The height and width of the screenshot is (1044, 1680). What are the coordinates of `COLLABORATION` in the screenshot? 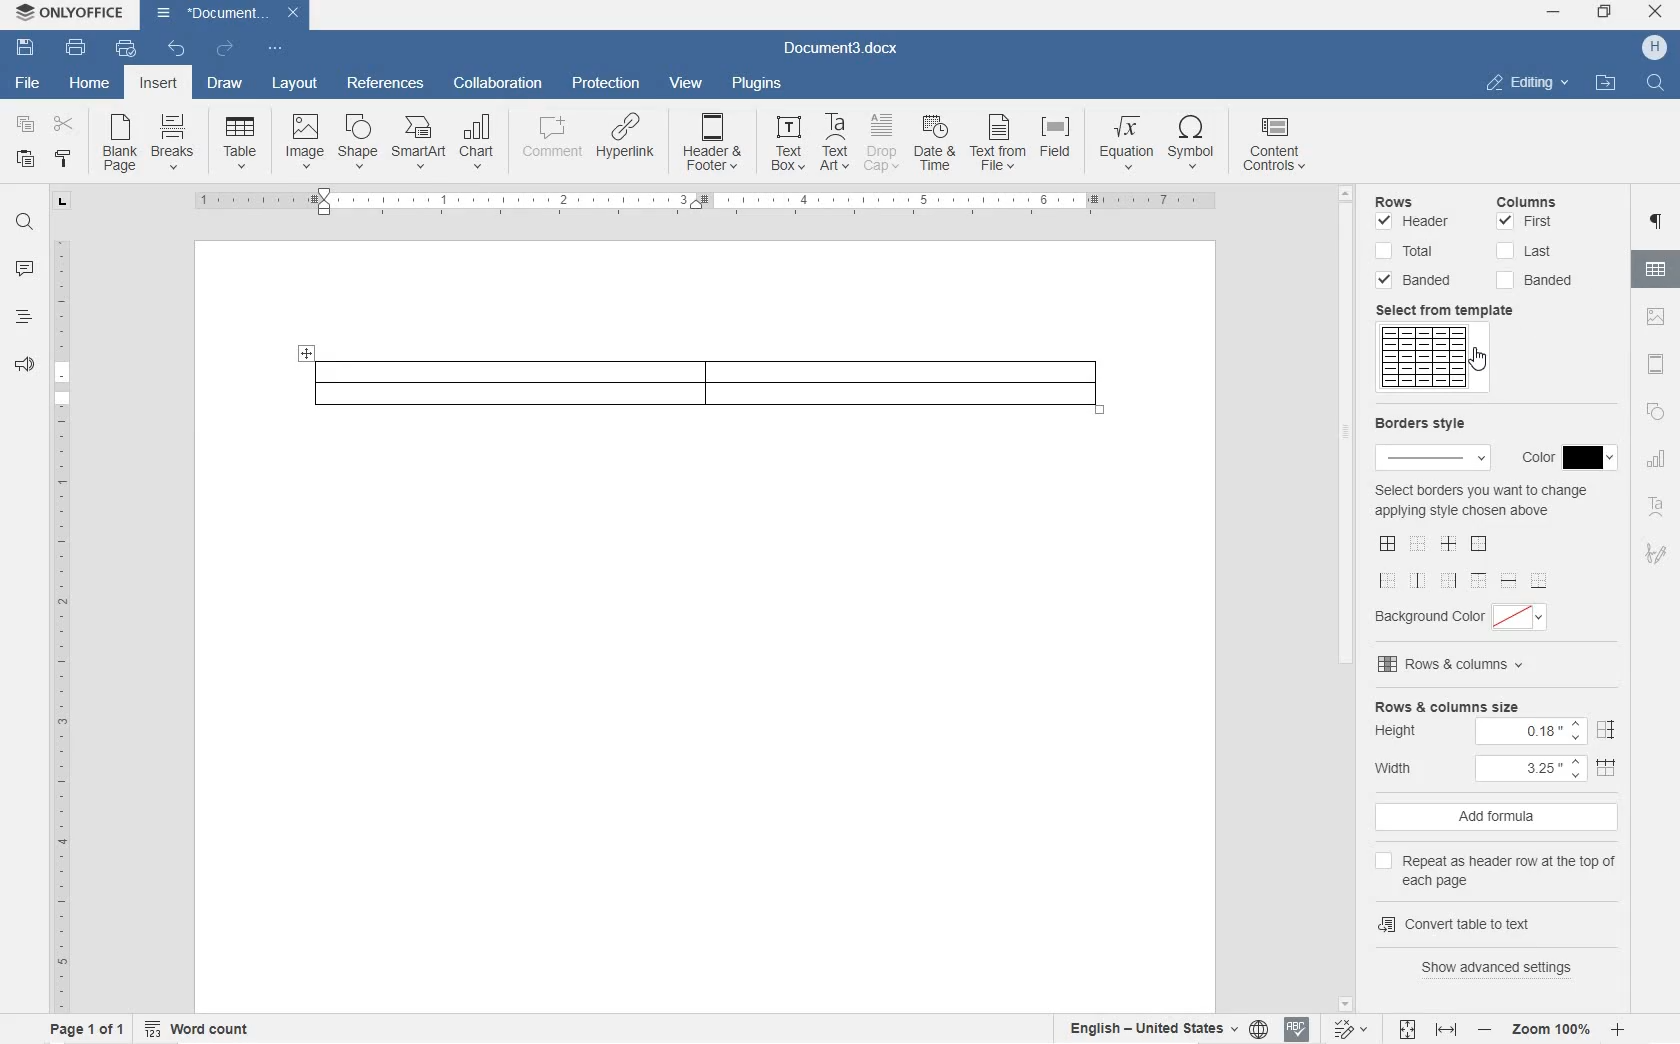 It's located at (501, 84).